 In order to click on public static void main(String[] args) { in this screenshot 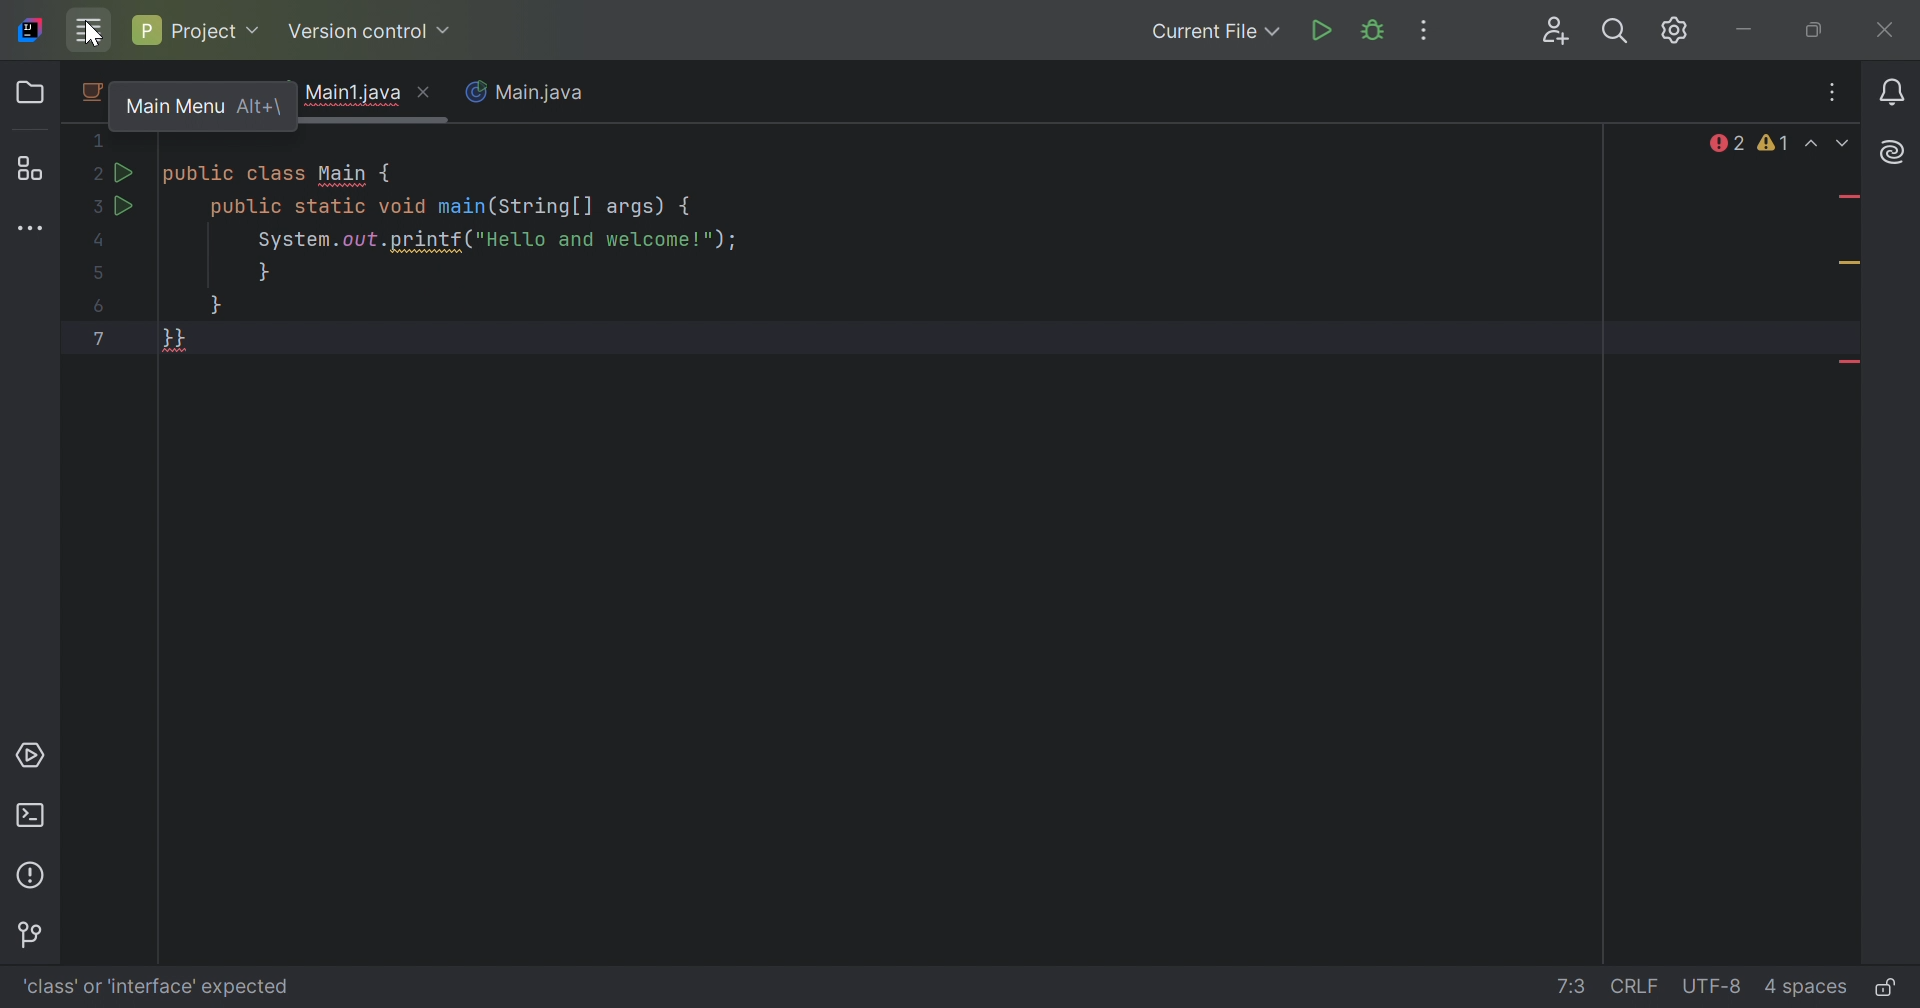, I will do `click(453, 210)`.